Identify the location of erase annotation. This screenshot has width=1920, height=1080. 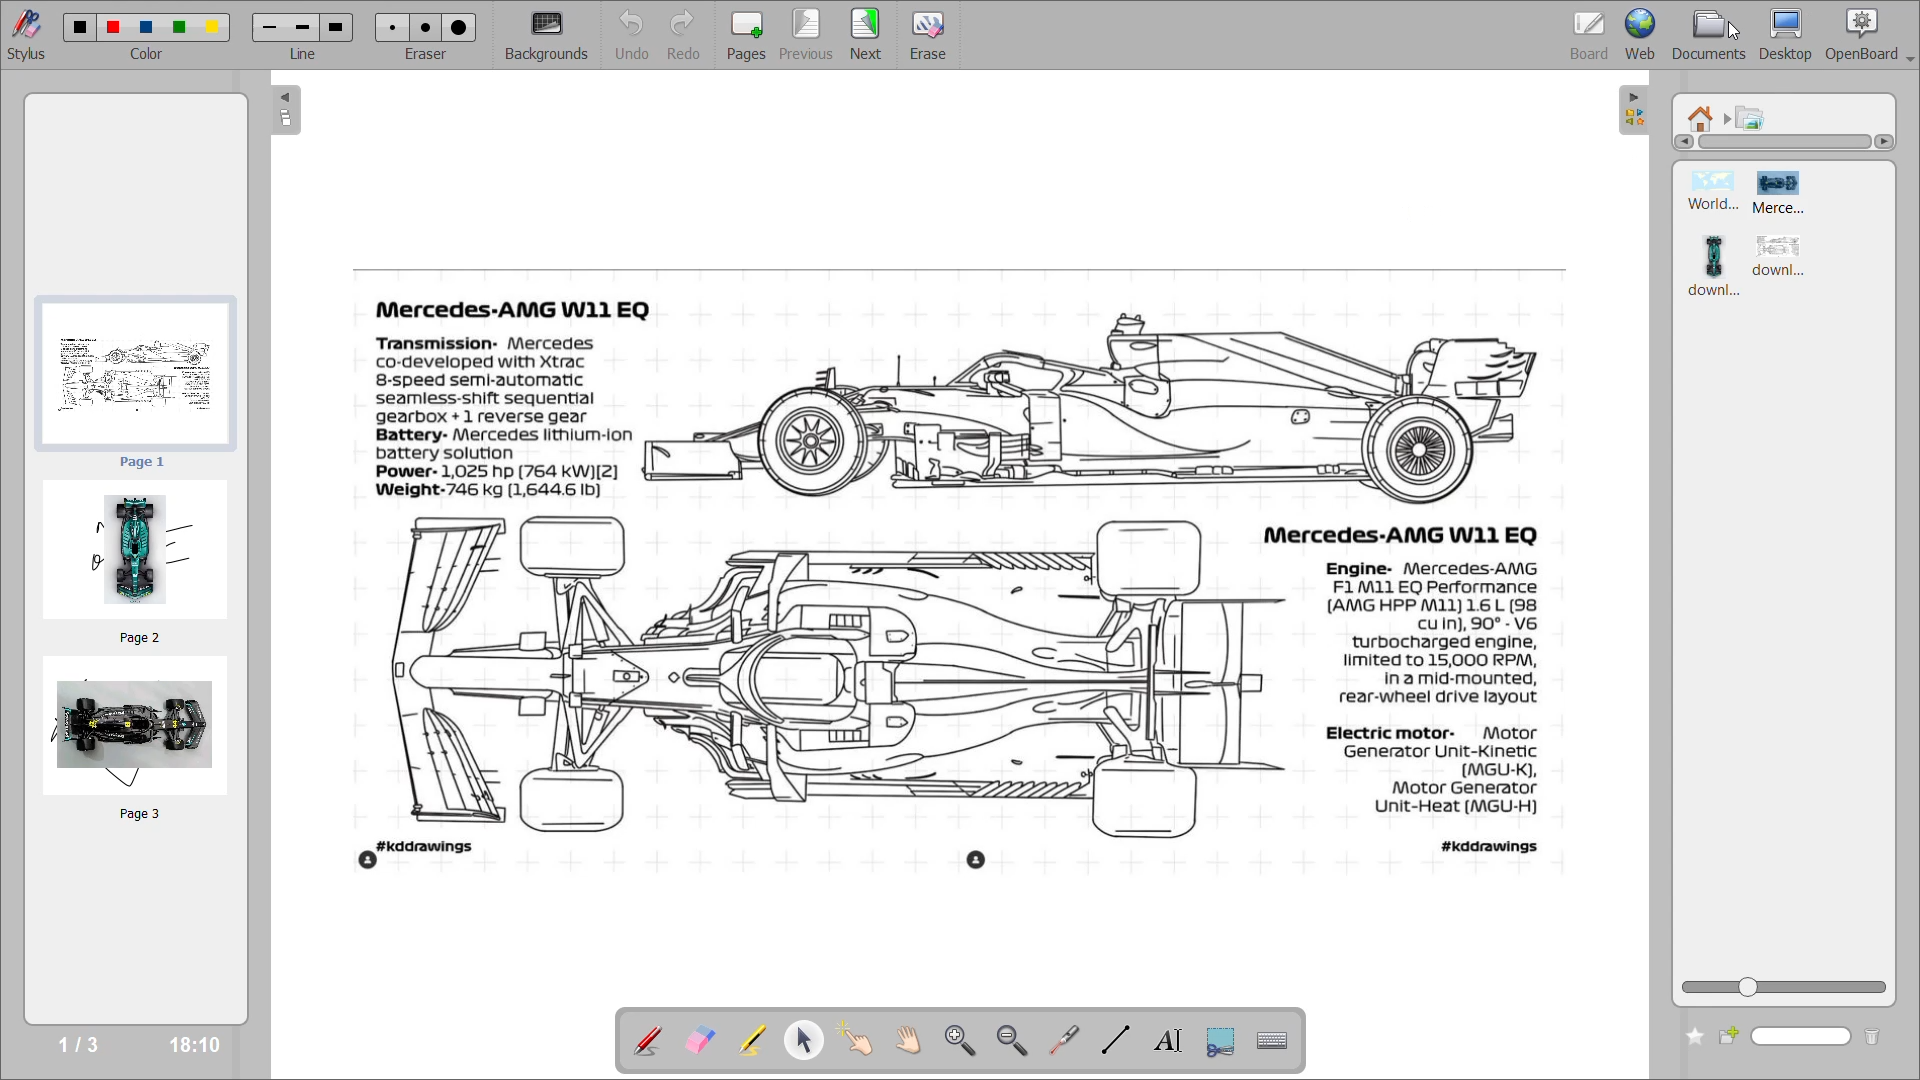
(703, 1042).